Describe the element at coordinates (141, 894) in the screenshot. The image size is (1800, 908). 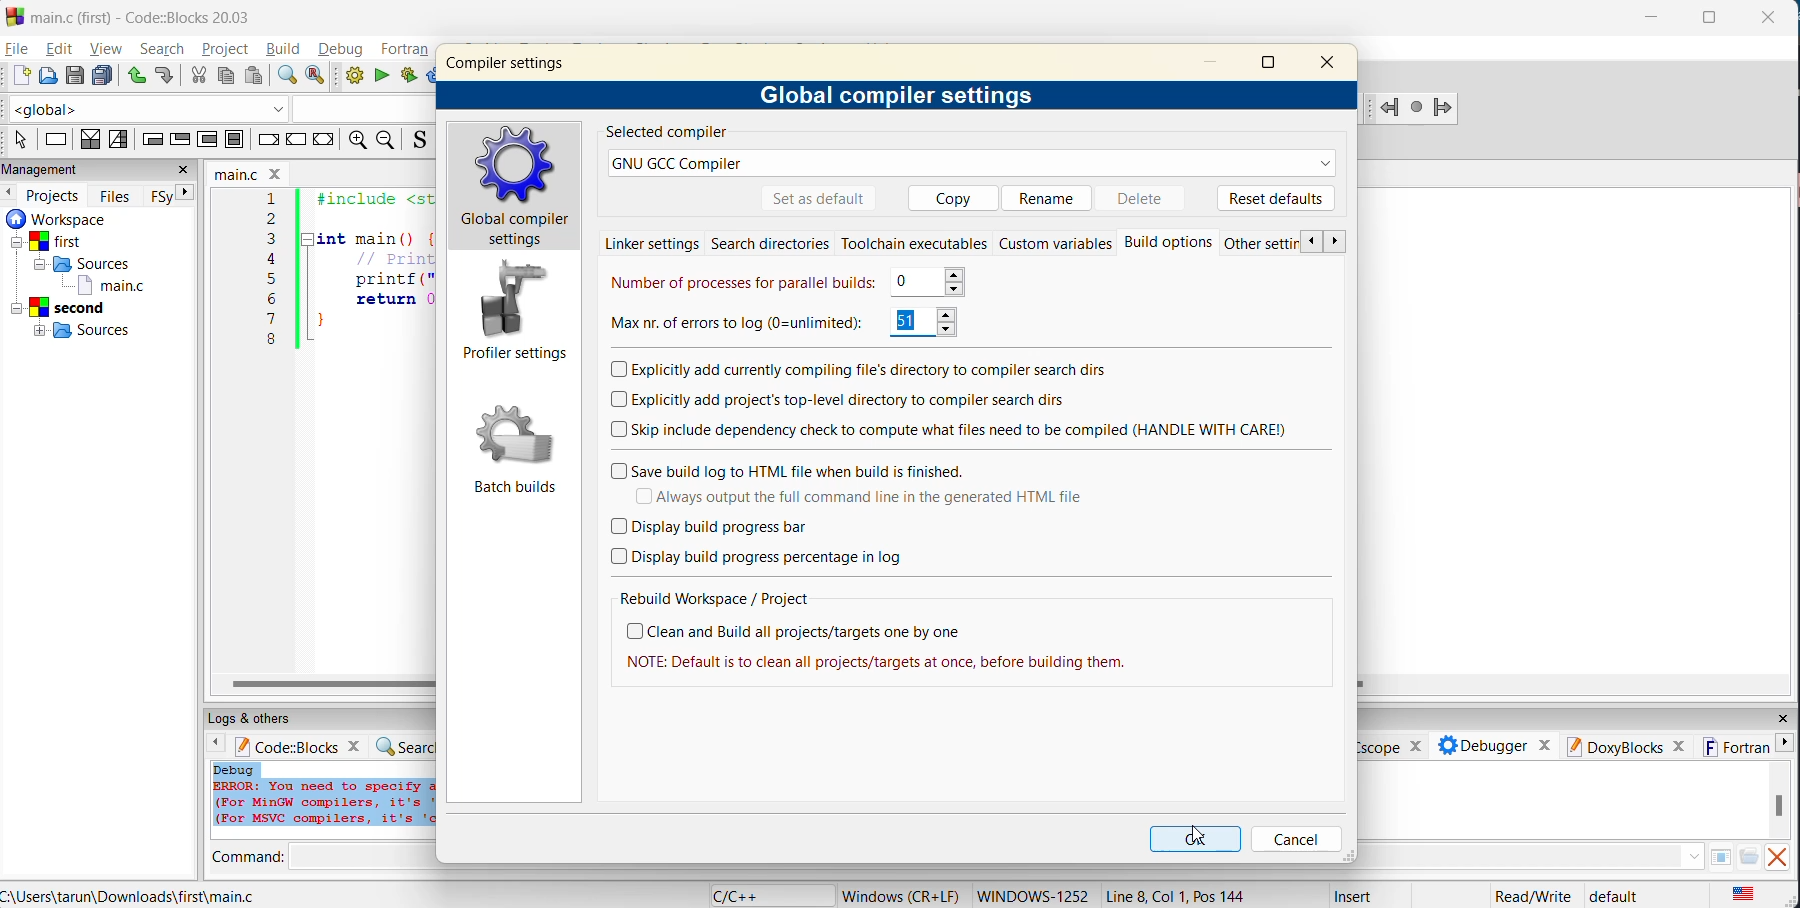
I see `C:\Users\tarun\Downloads\first\main.c` at that location.